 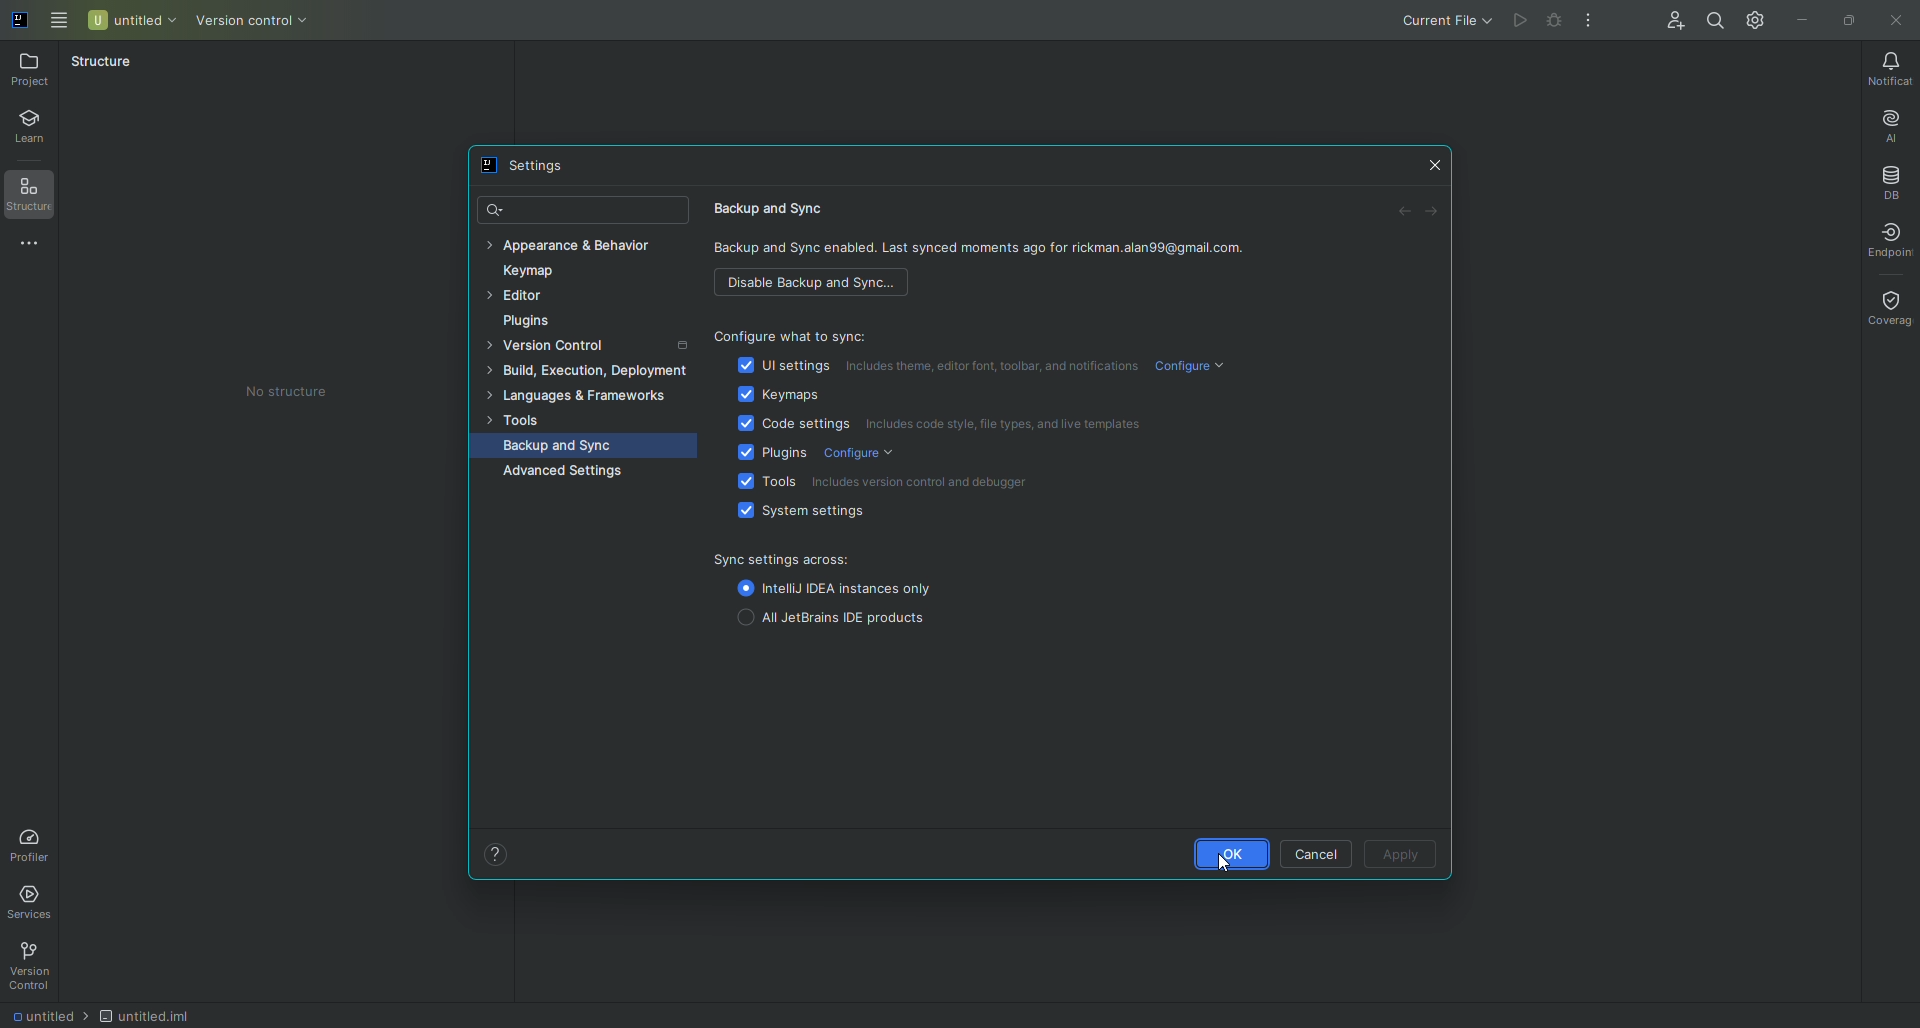 I want to click on IntelliJ IDEA instances only, so click(x=838, y=589).